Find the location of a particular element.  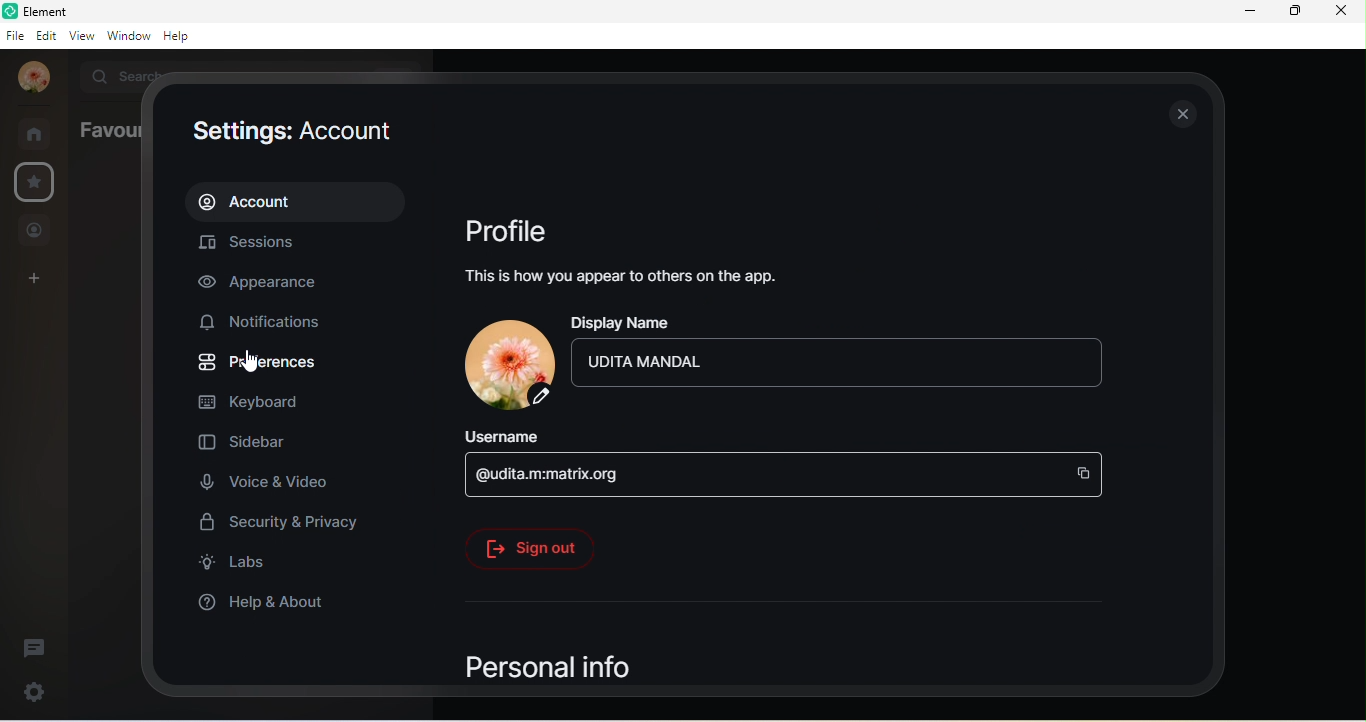

create a space is located at coordinates (31, 280).